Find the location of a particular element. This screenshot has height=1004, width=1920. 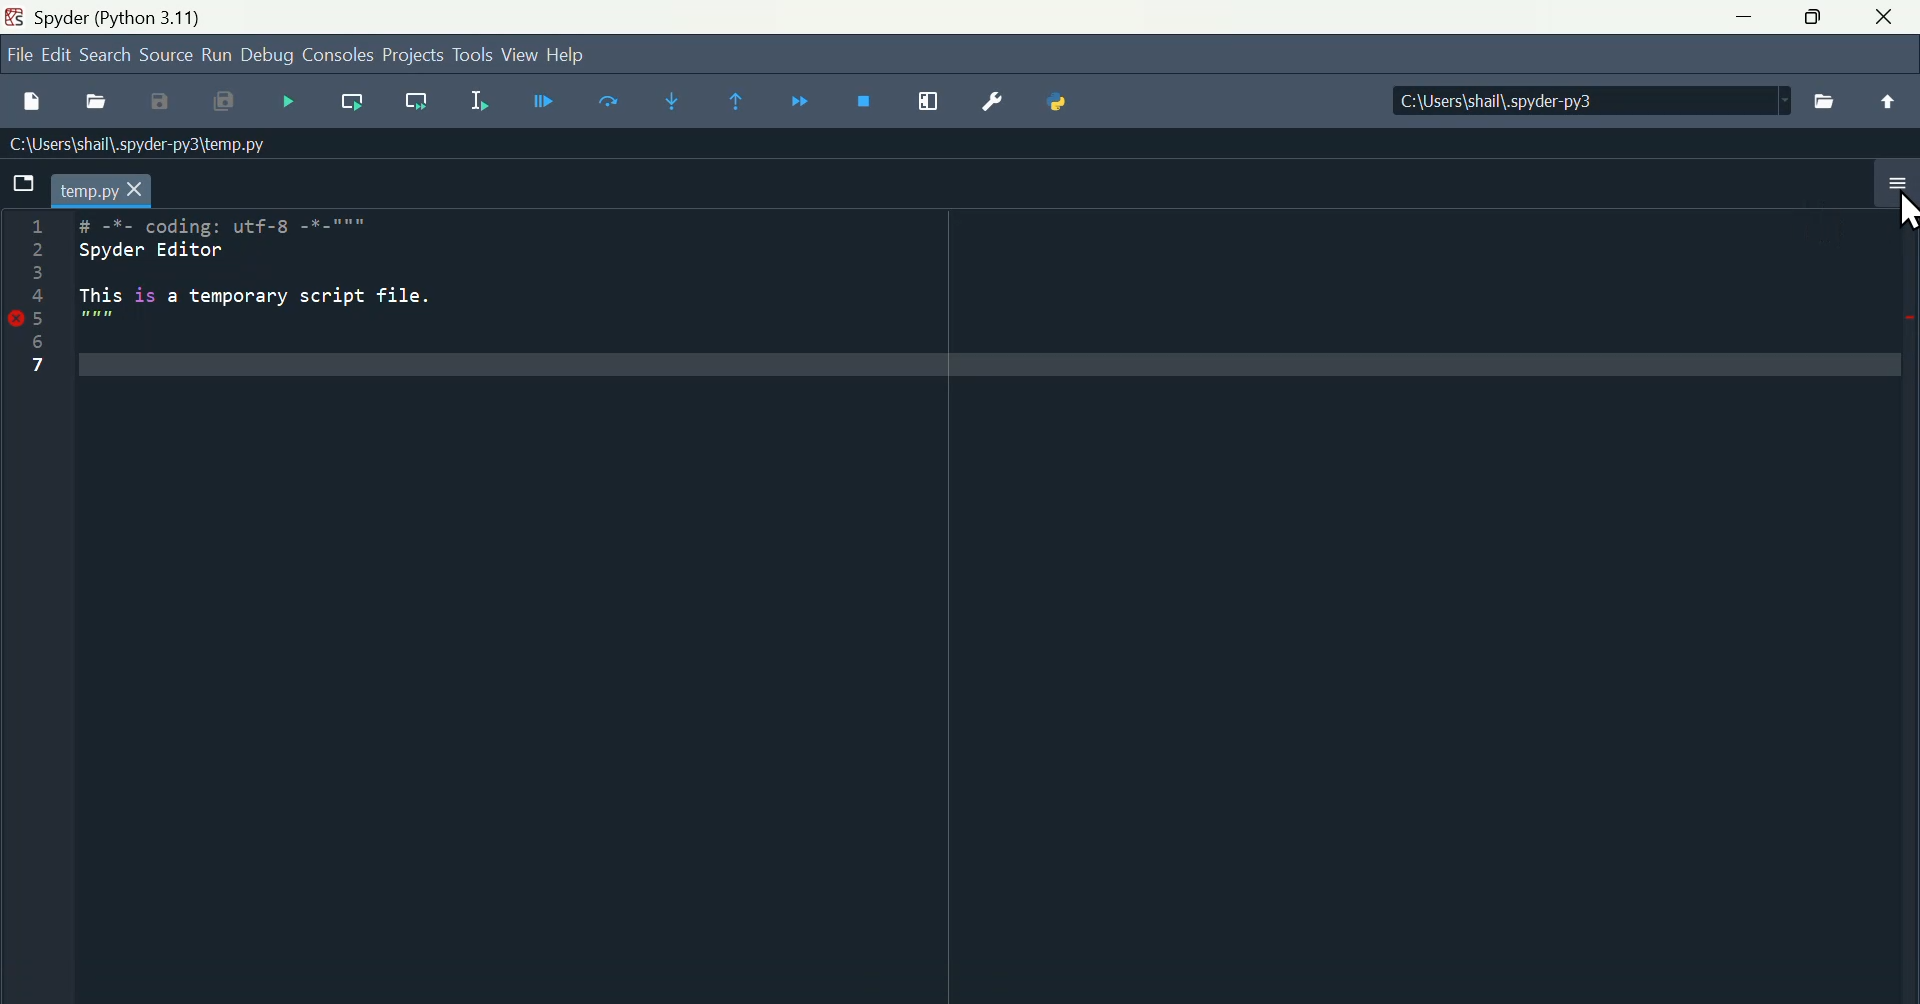

 is located at coordinates (59, 54).